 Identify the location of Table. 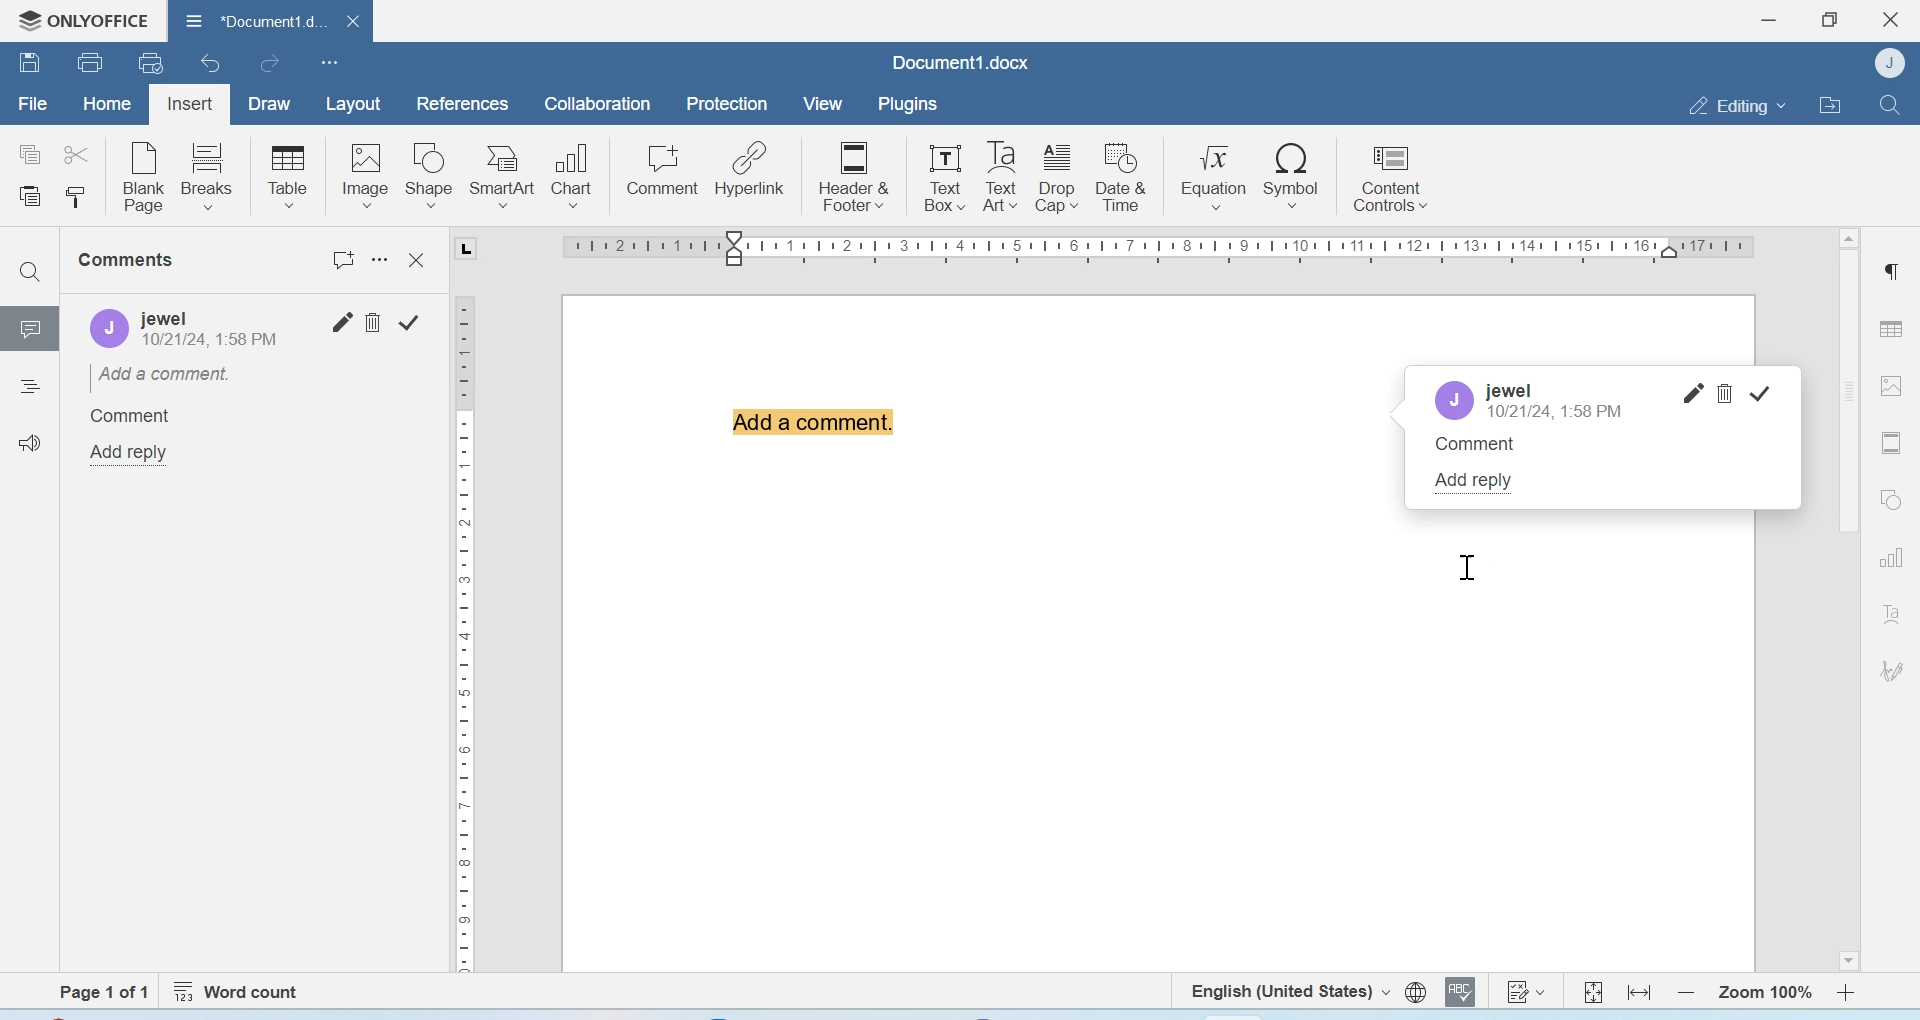
(1891, 328).